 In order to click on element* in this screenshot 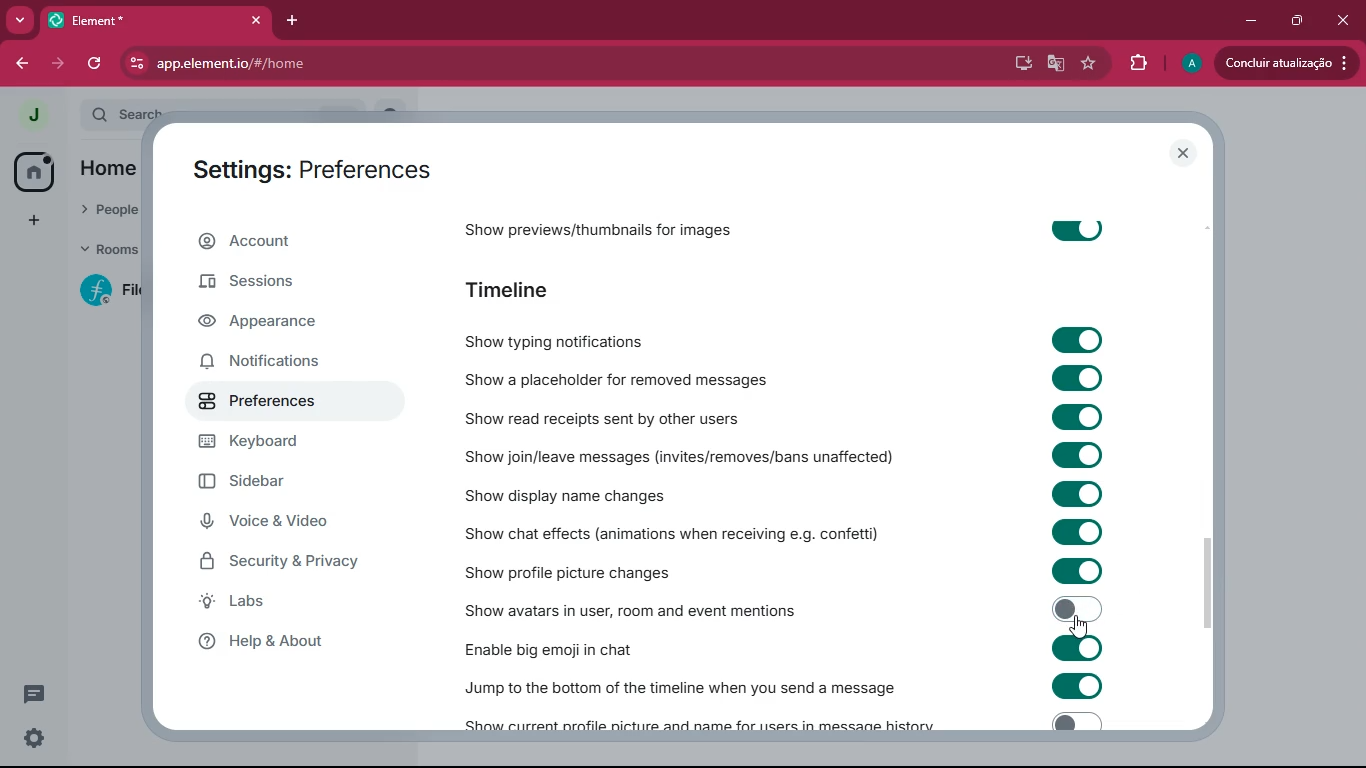, I will do `click(90, 19)`.